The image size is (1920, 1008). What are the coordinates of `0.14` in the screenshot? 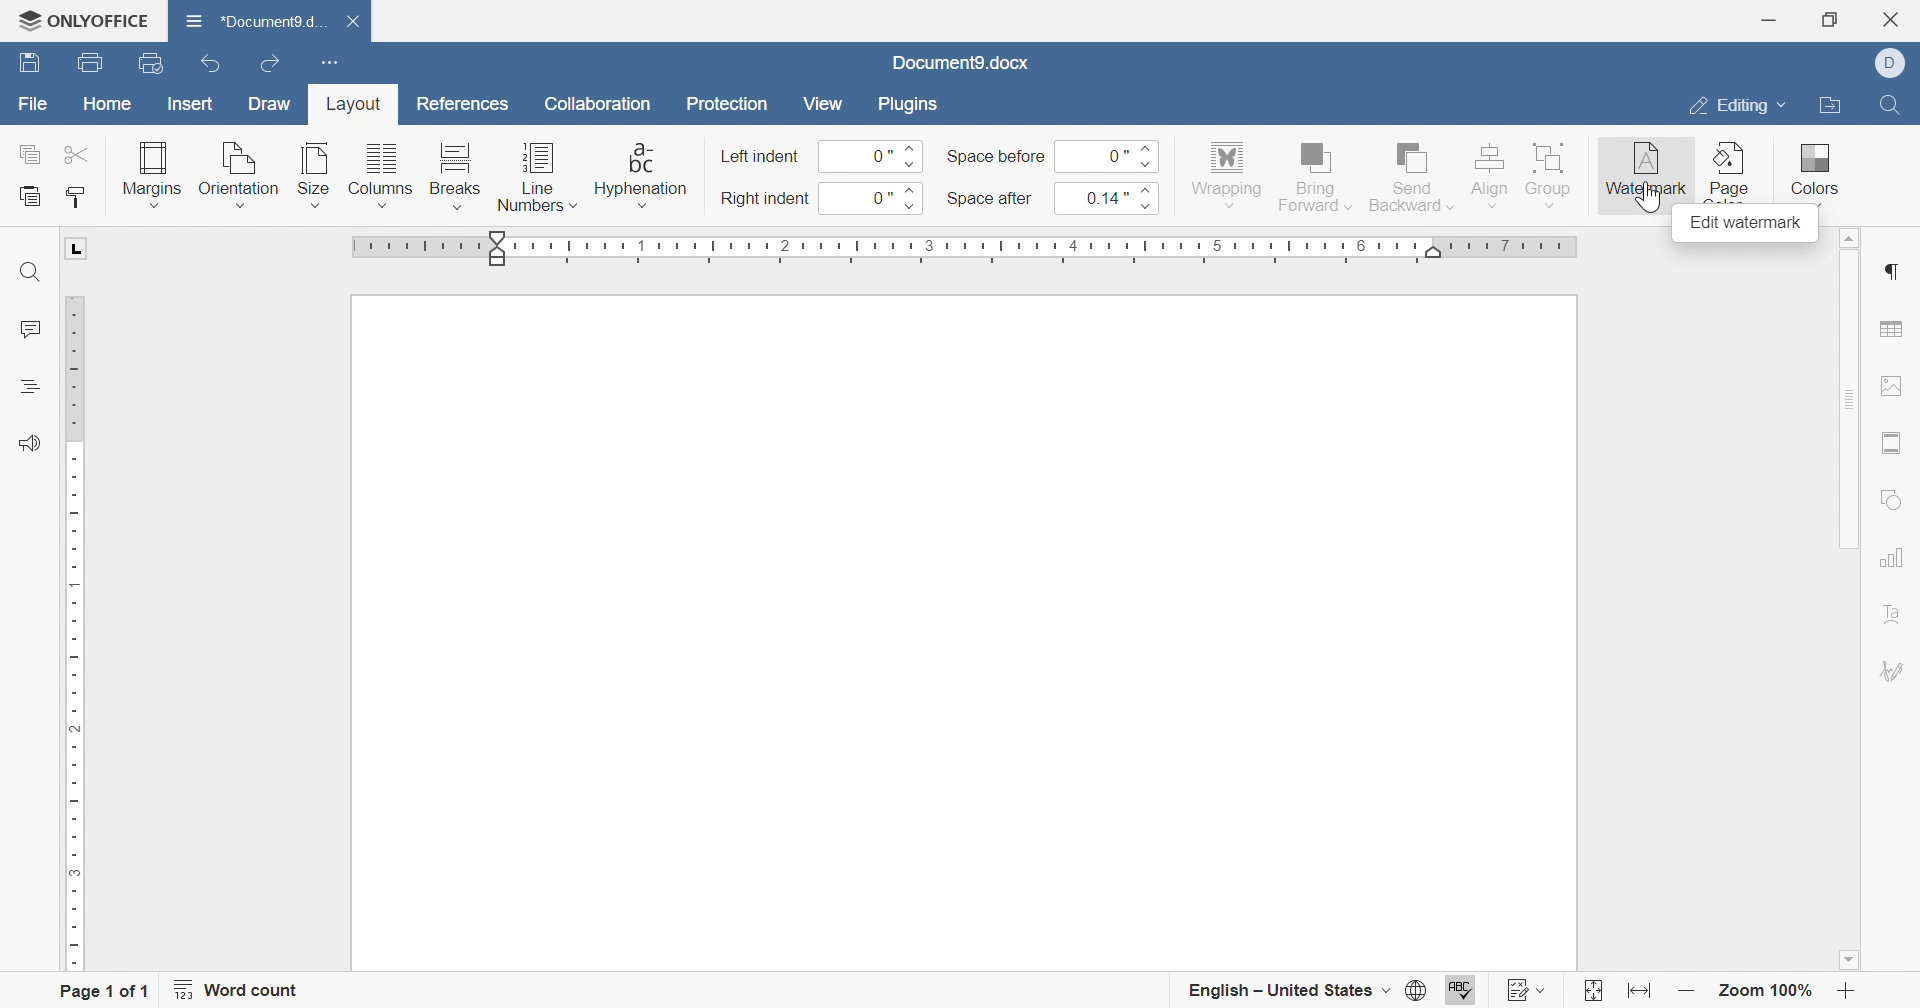 It's located at (1104, 197).